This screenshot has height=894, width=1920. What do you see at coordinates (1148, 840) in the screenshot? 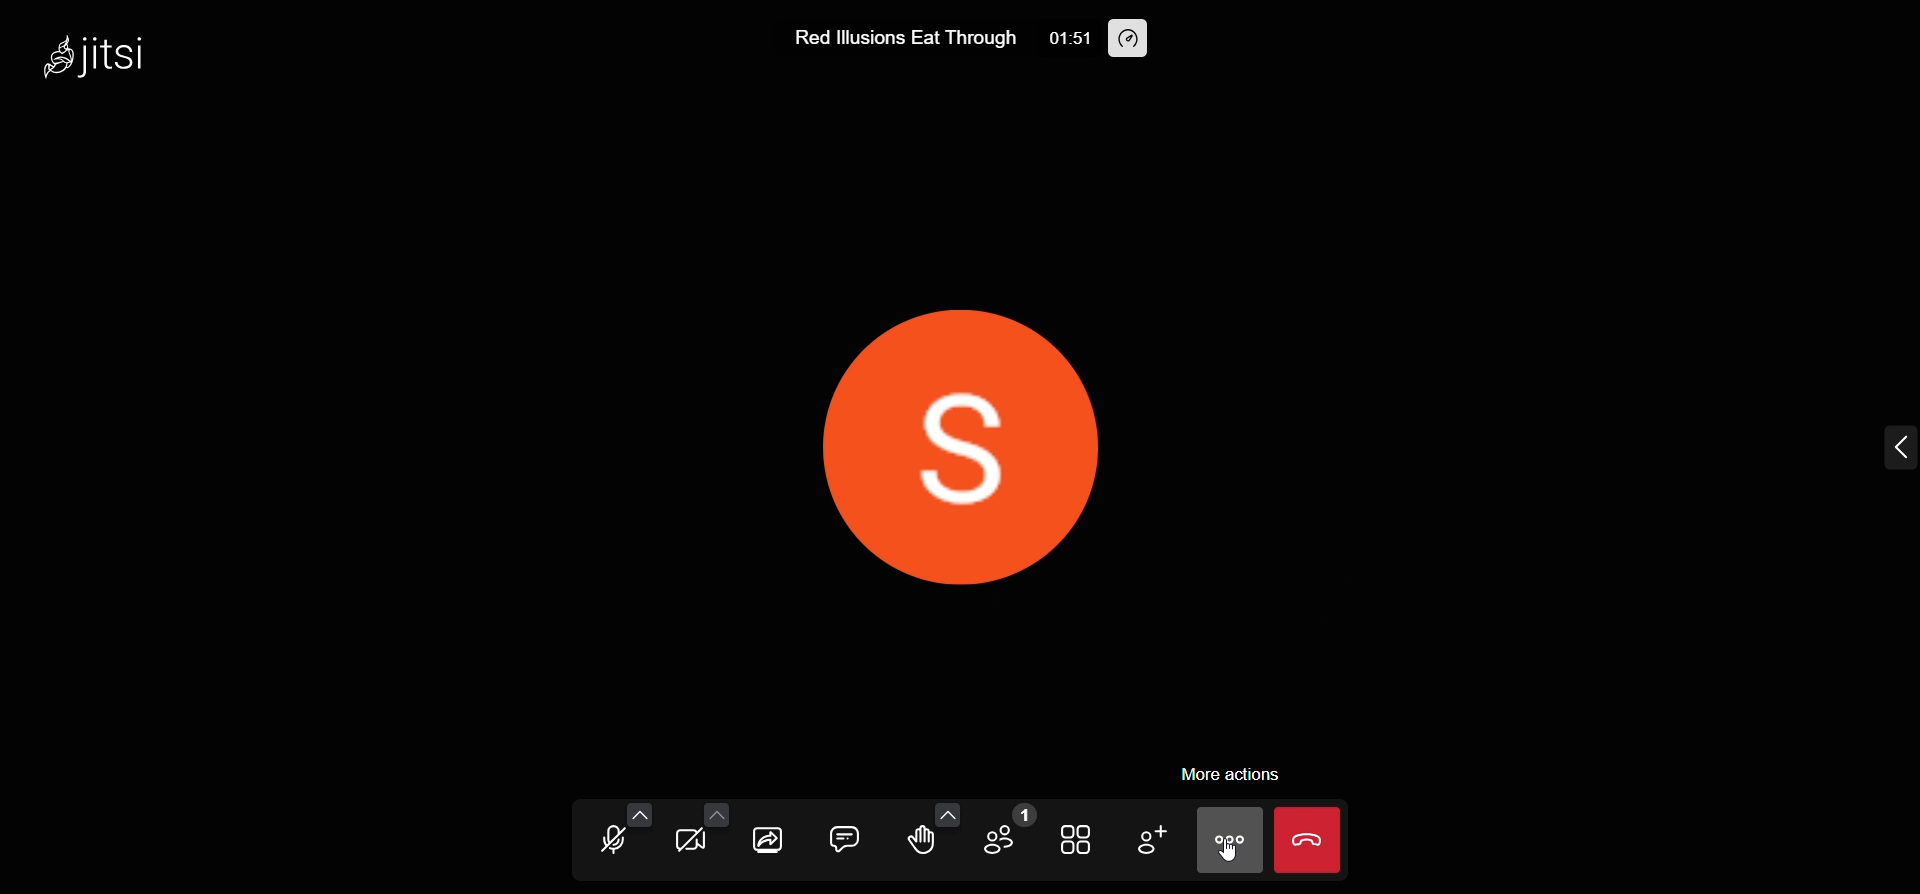
I see `invite people` at bounding box center [1148, 840].